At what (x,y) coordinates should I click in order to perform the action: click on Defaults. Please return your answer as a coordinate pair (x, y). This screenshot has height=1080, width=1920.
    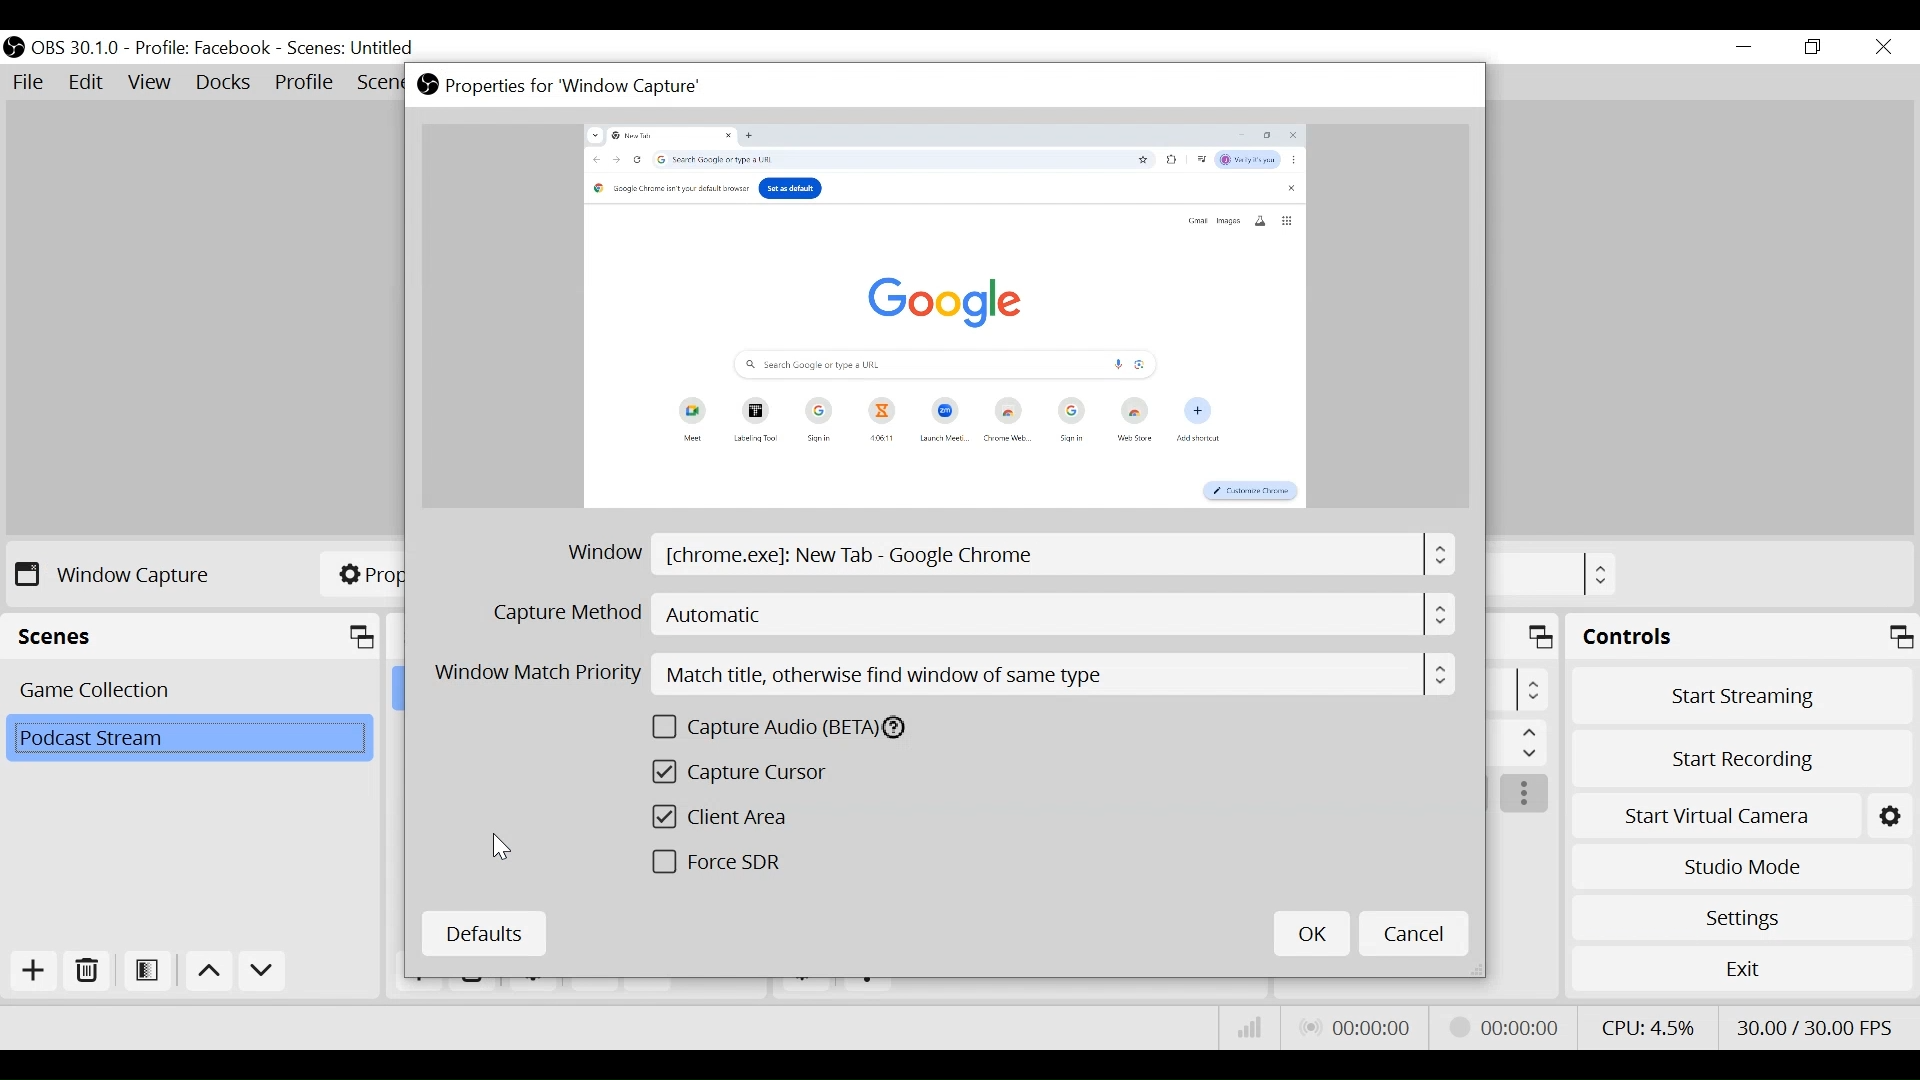
    Looking at the image, I should click on (487, 932).